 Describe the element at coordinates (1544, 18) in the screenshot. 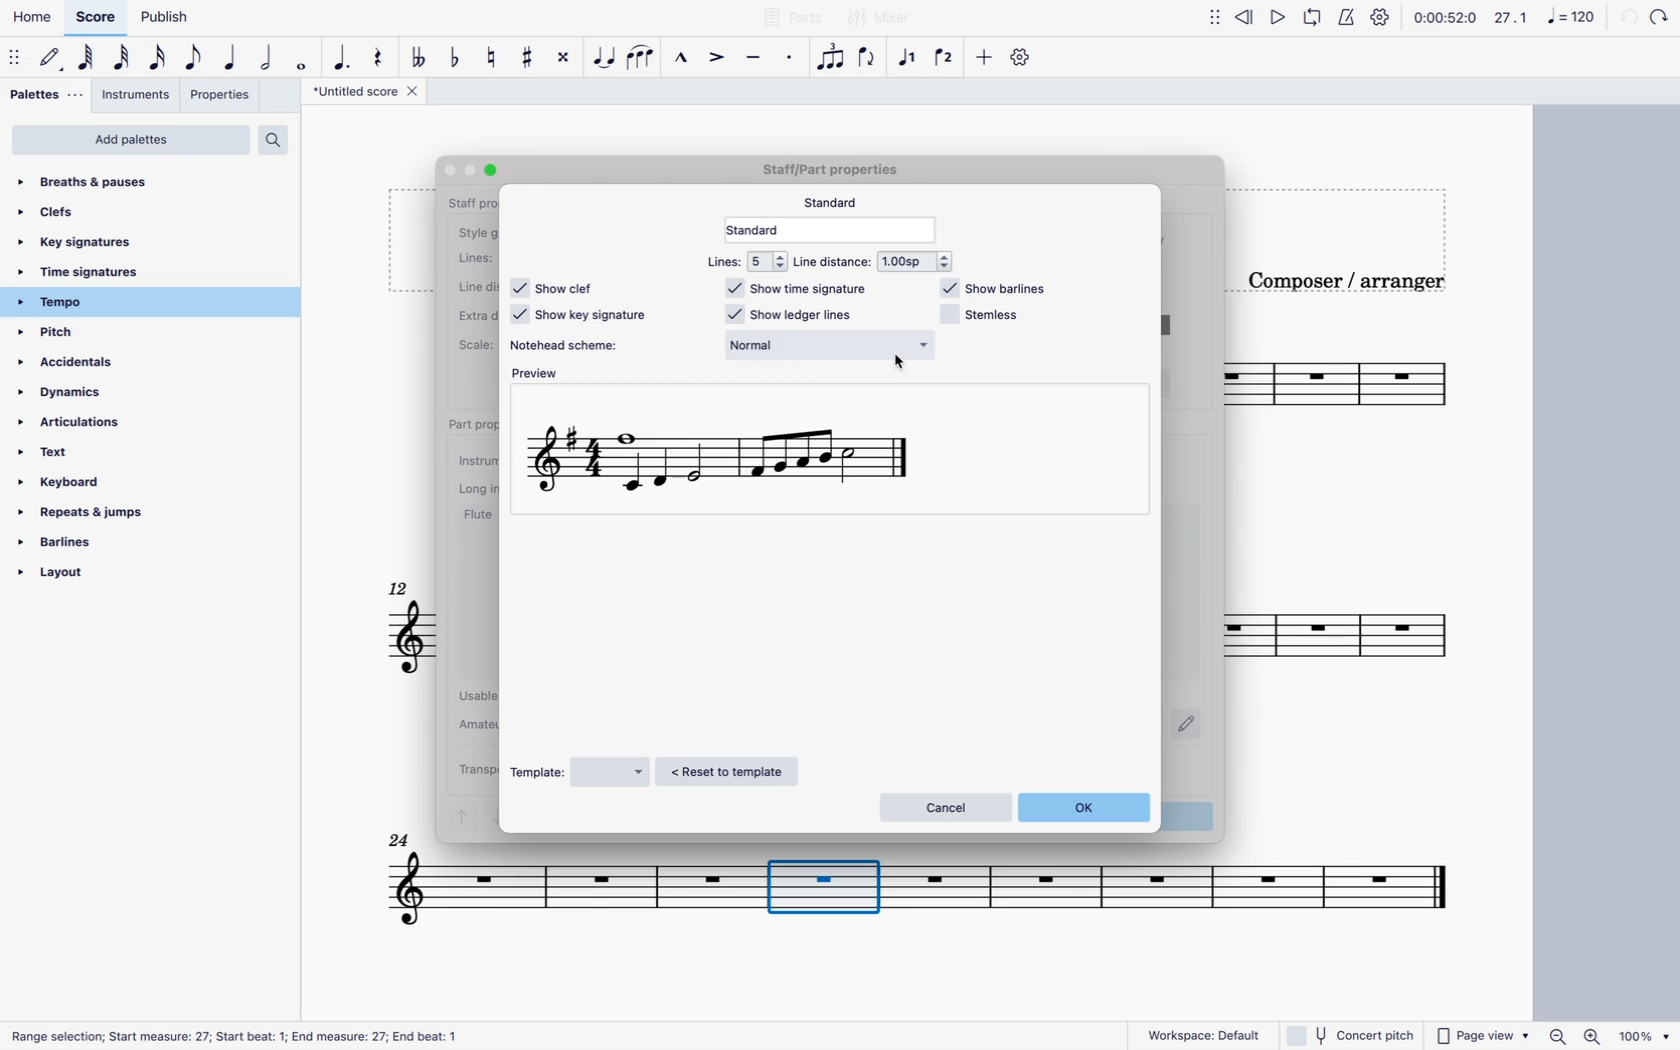

I see `scale` at that location.